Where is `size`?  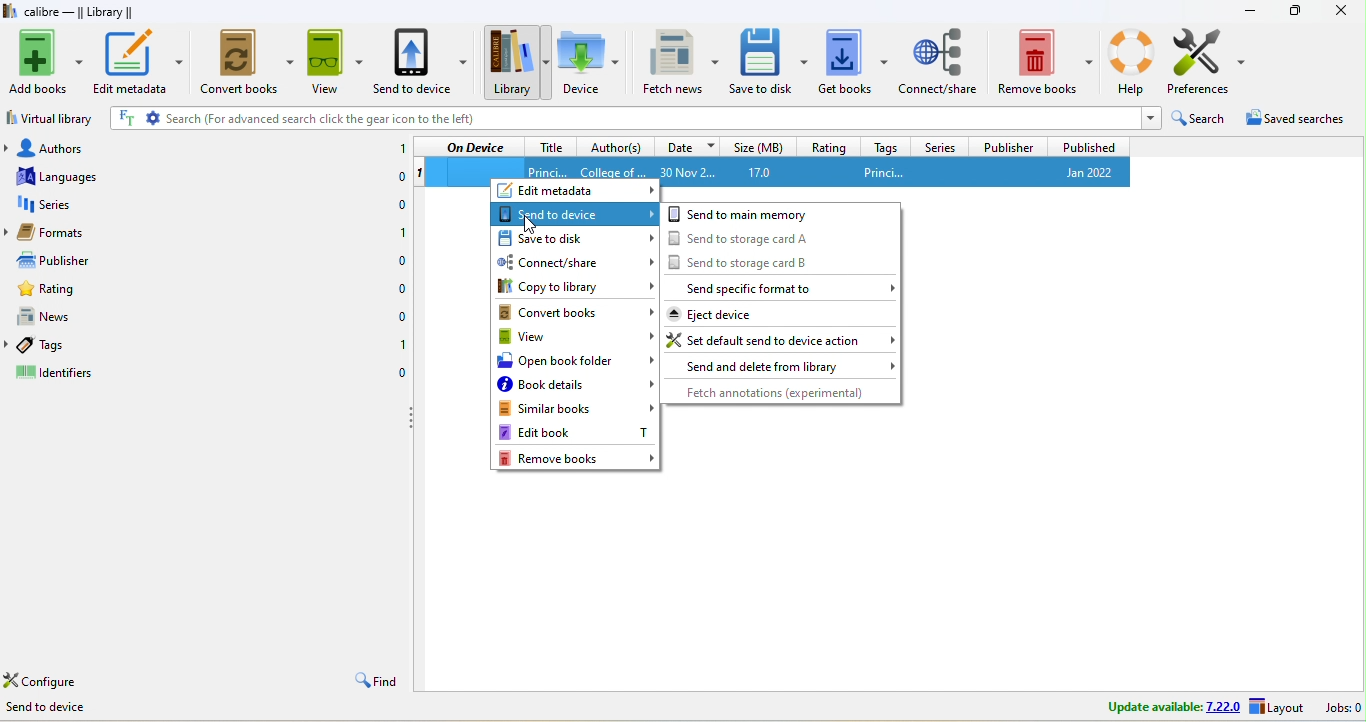 size is located at coordinates (758, 145).